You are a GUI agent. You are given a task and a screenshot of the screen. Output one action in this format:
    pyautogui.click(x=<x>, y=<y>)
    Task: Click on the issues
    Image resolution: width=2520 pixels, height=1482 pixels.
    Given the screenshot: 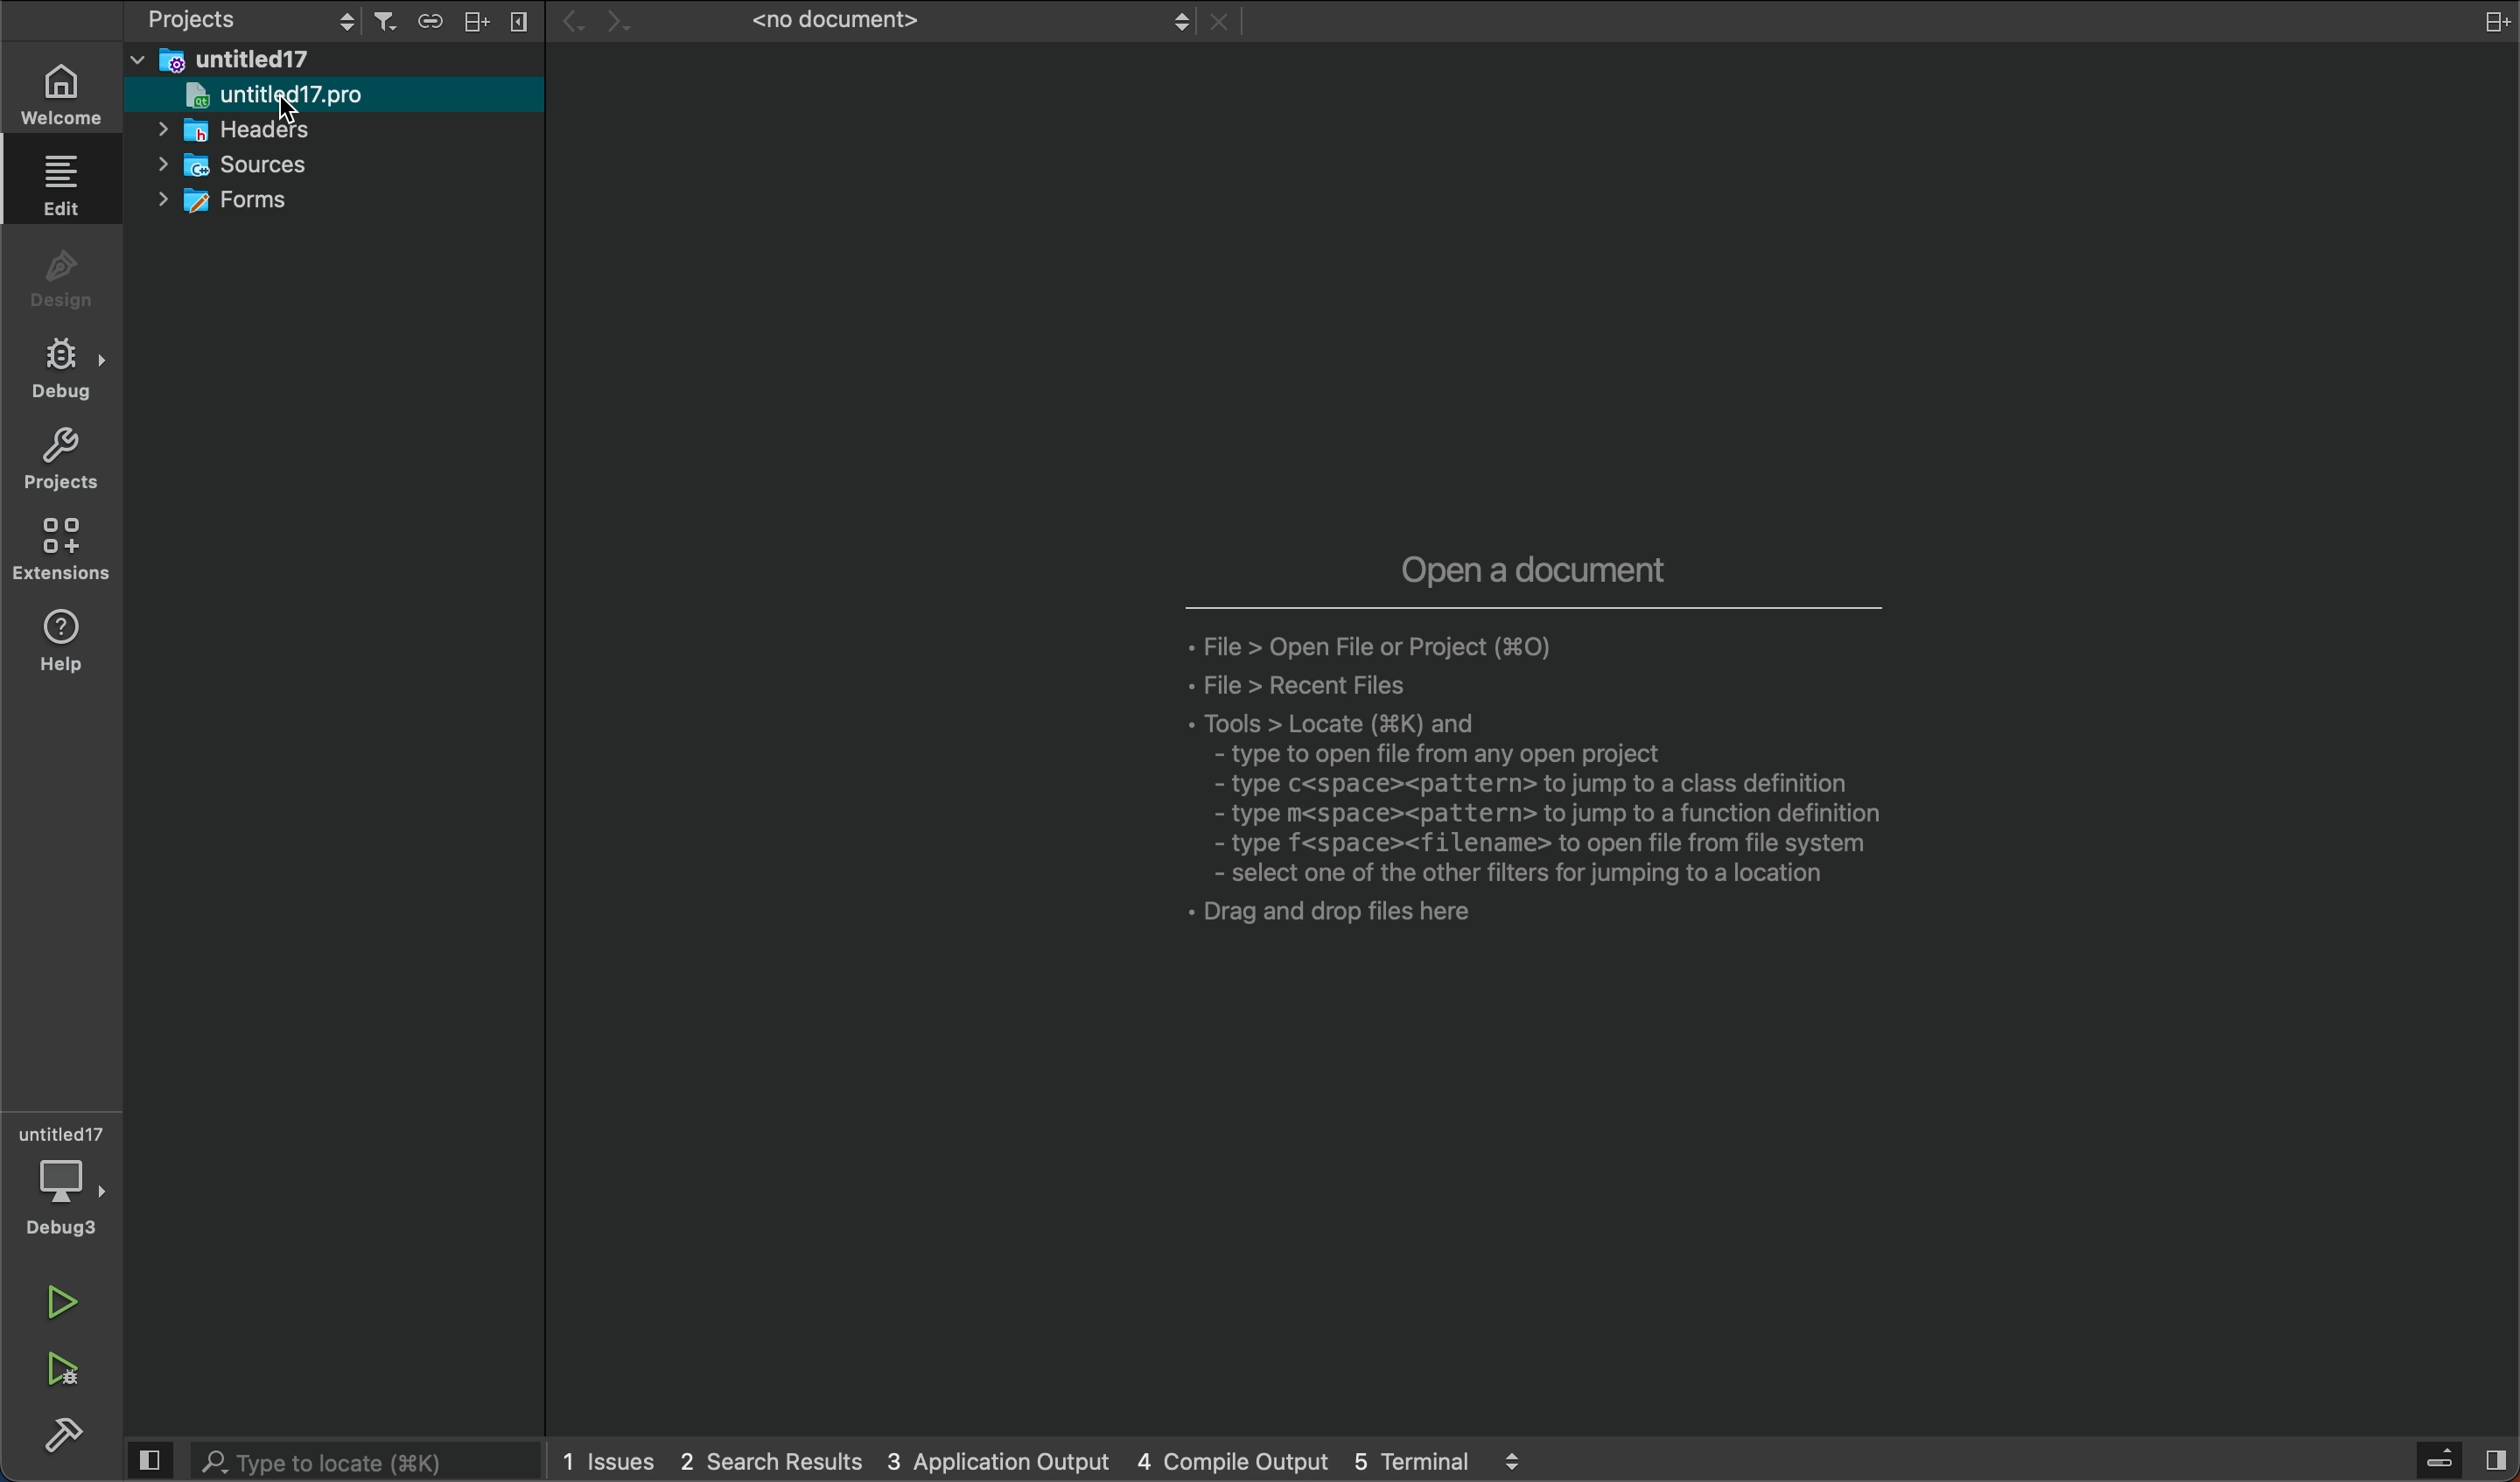 What is the action you would take?
    pyautogui.click(x=610, y=1458)
    